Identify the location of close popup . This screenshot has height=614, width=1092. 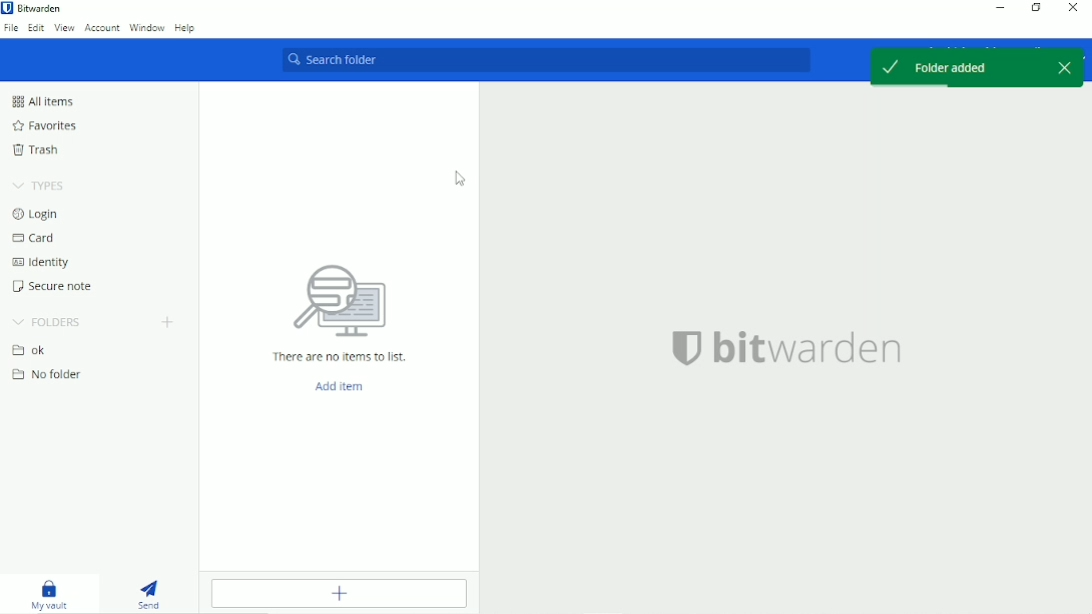
(1068, 65).